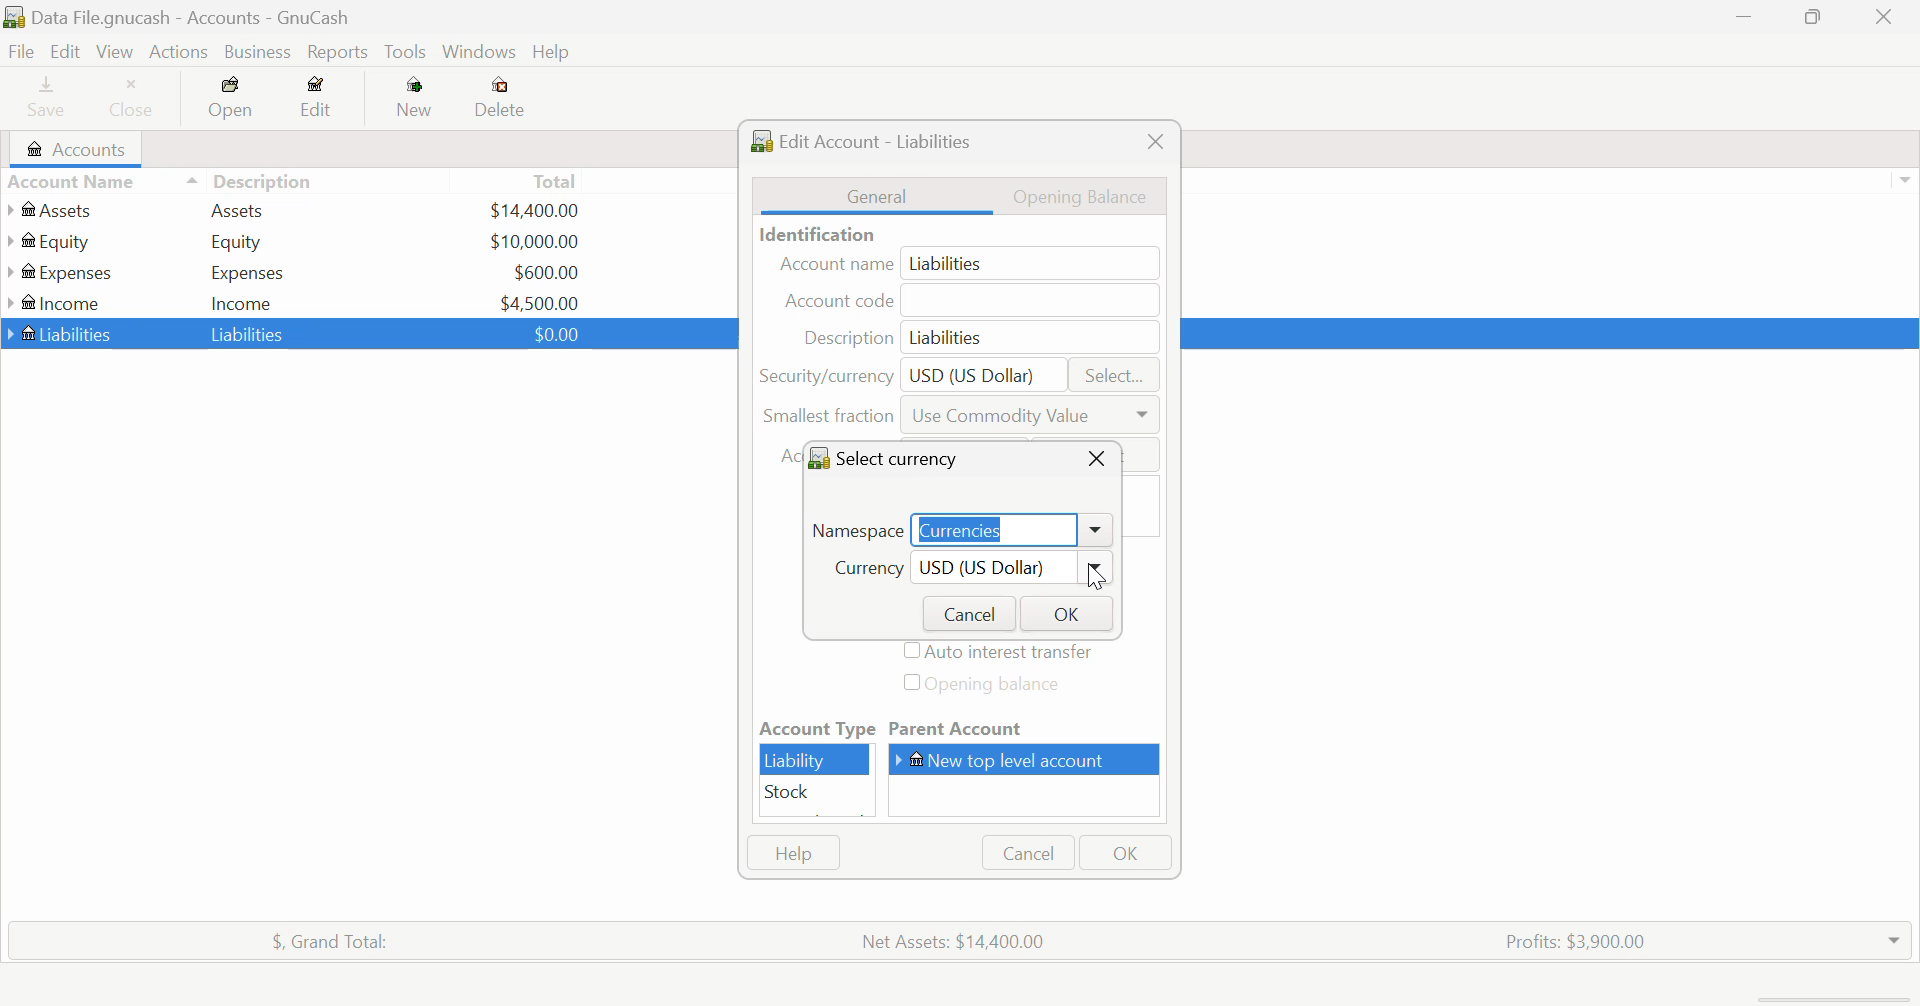 This screenshot has width=1920, height=1006. I want to click on Description, so click(250, 179).